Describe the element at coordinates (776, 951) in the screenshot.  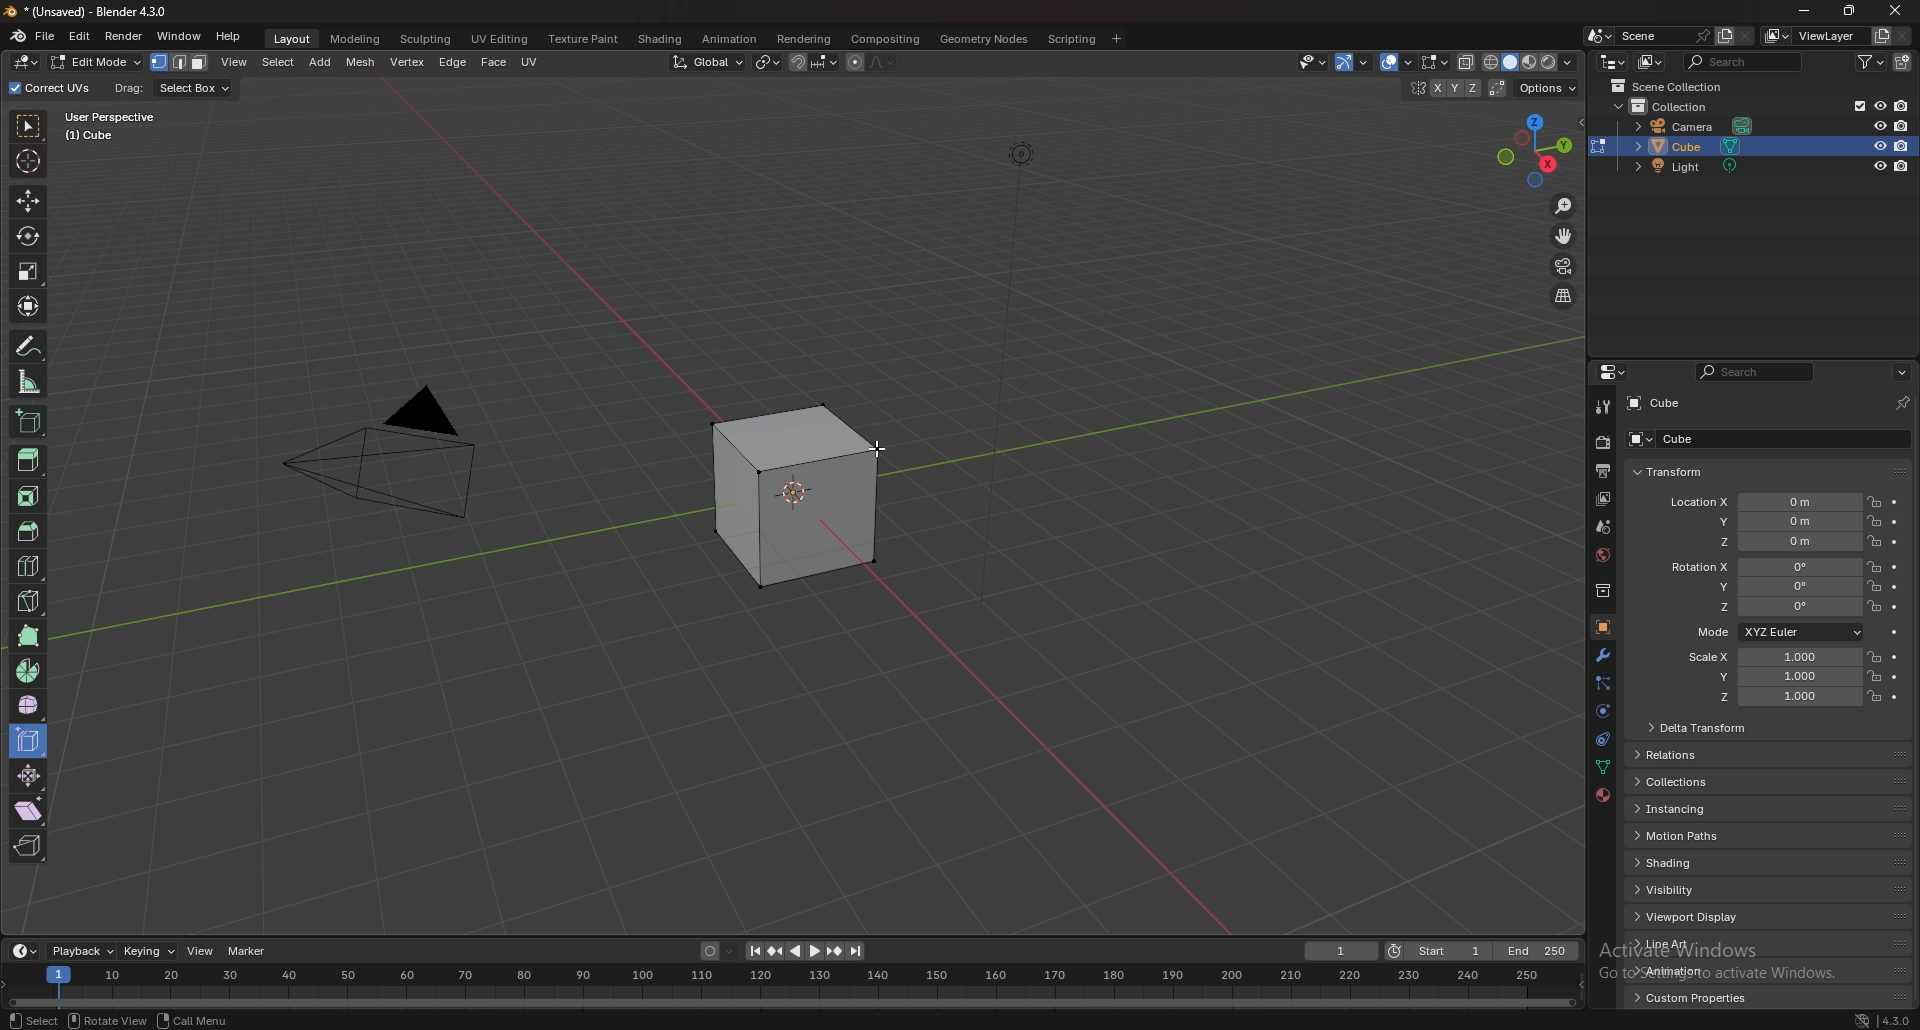
I see `jump to keyframe` at that location.